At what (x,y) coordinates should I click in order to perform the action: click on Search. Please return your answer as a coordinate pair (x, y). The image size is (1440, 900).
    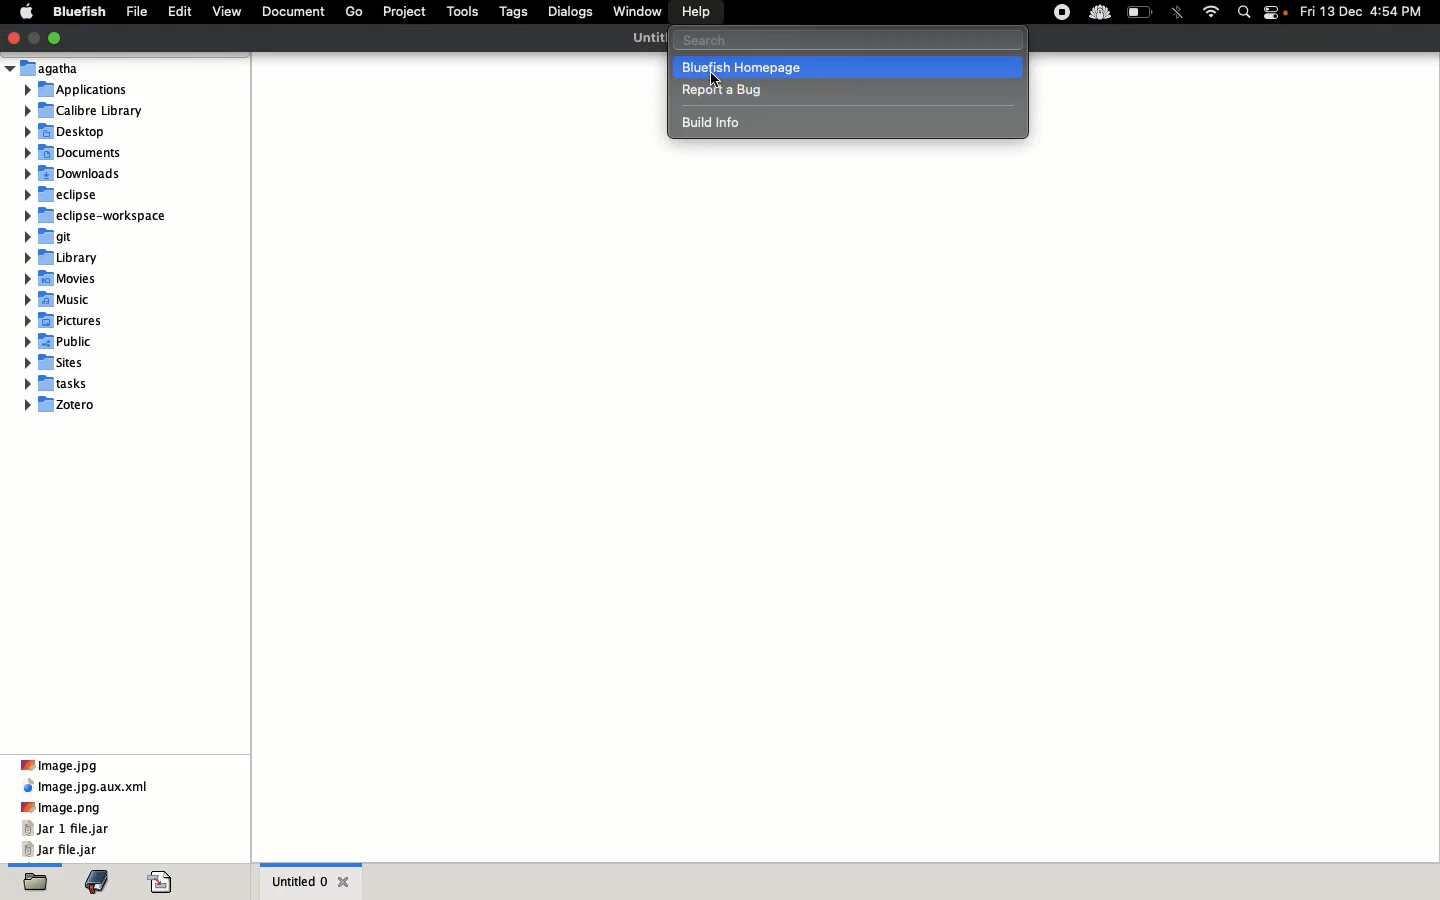
    Looking at the image, I should click on (848, 40).